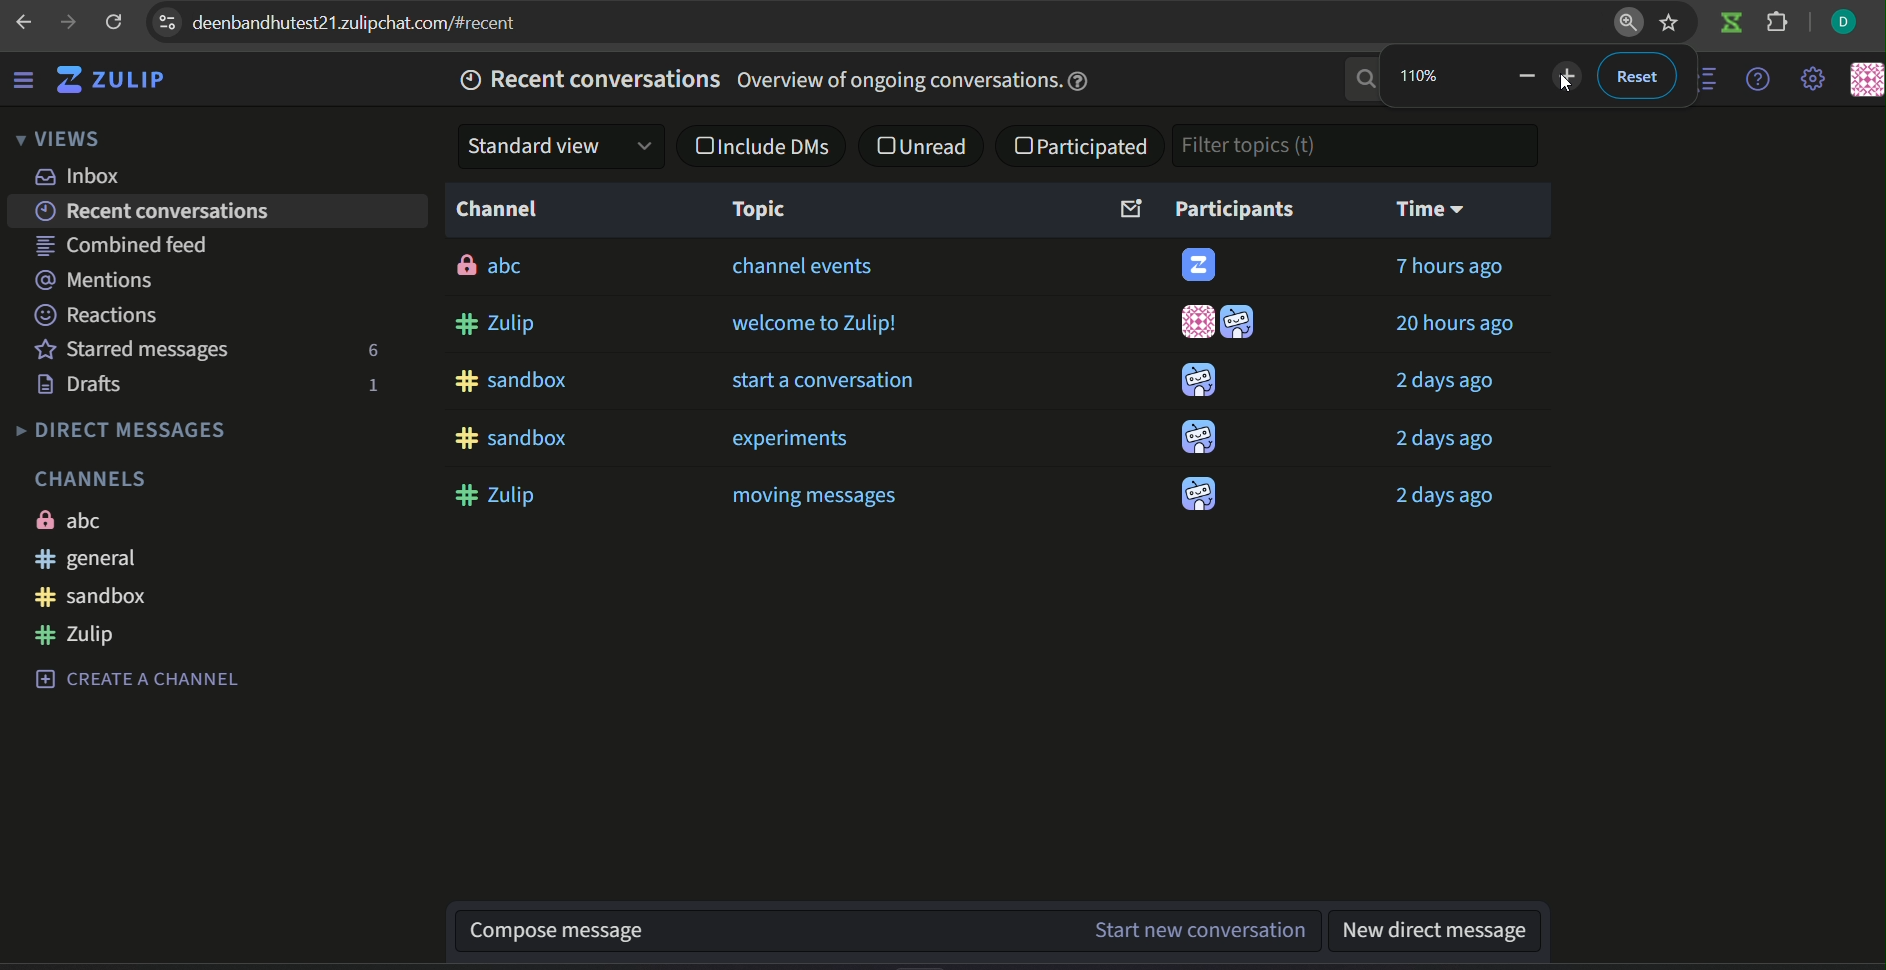 This screenshot has width=1886, height=970. What do you see at coordinates (1427, 212) in the screenshot?
I see `time` at bounding box center [1427, 212].